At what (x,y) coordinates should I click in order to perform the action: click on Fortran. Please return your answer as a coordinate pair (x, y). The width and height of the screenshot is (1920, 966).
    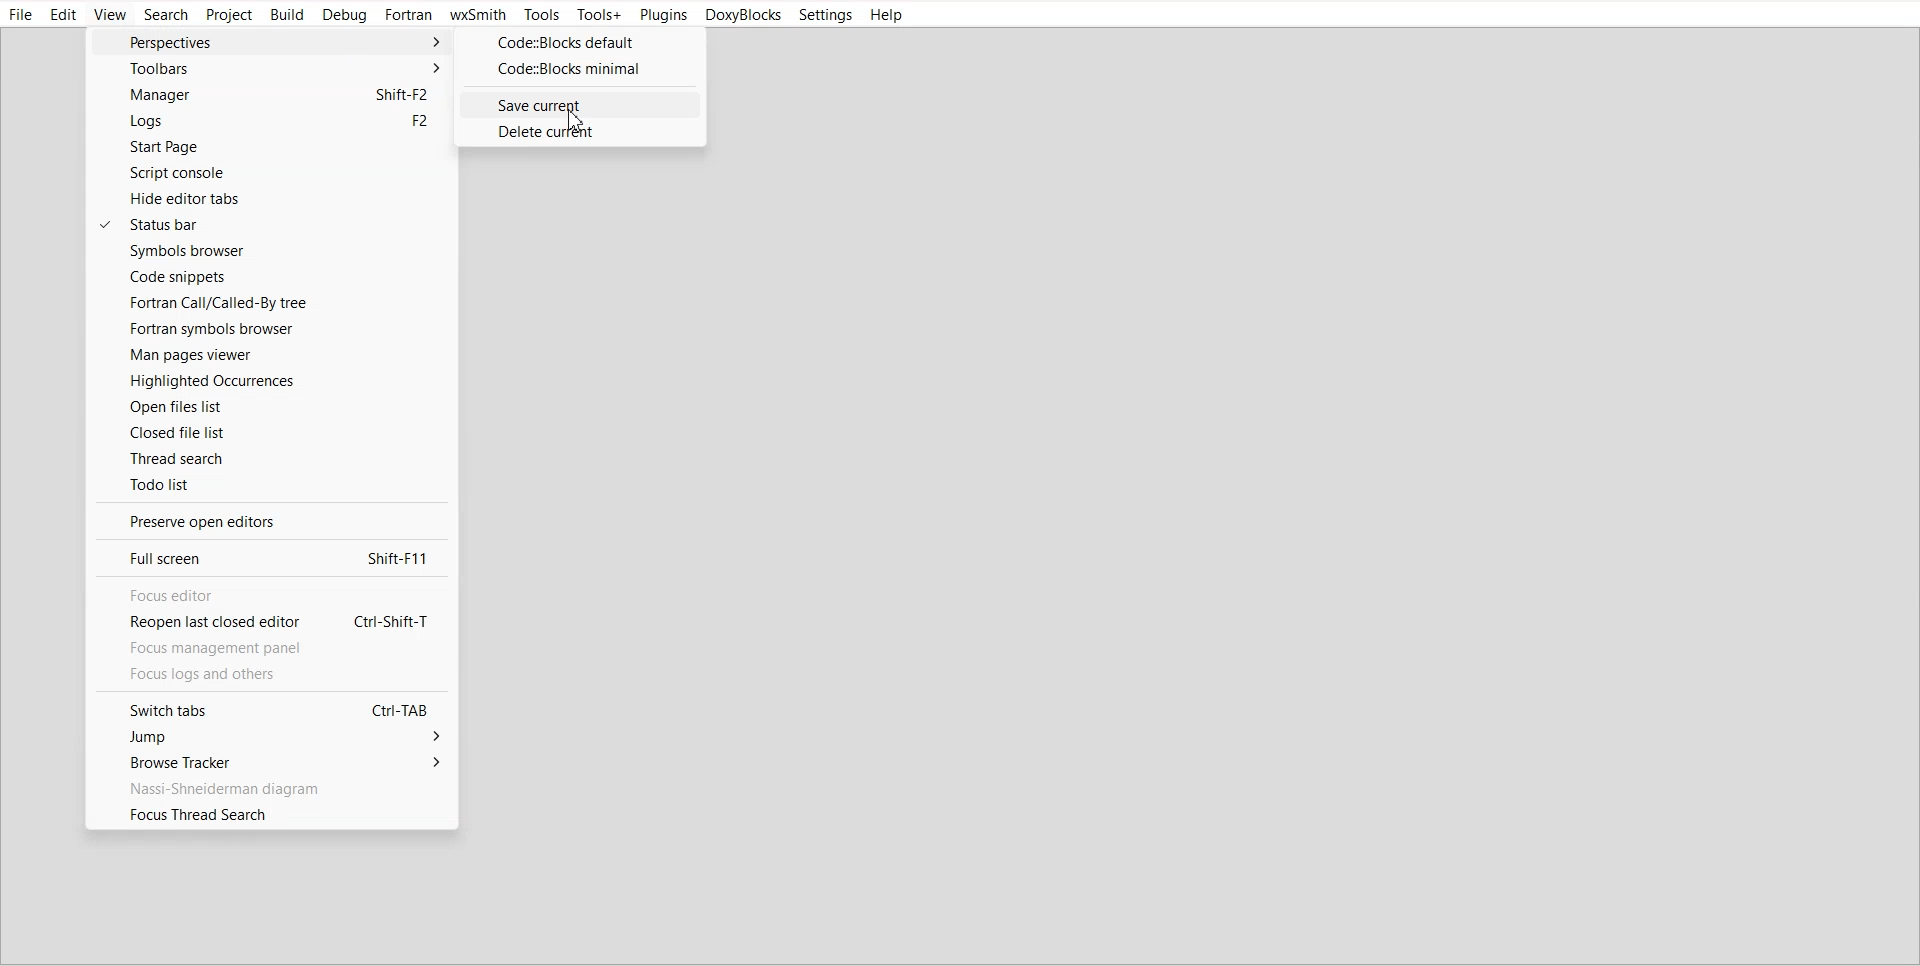
    Looking at the image, I should click on (409, 15).